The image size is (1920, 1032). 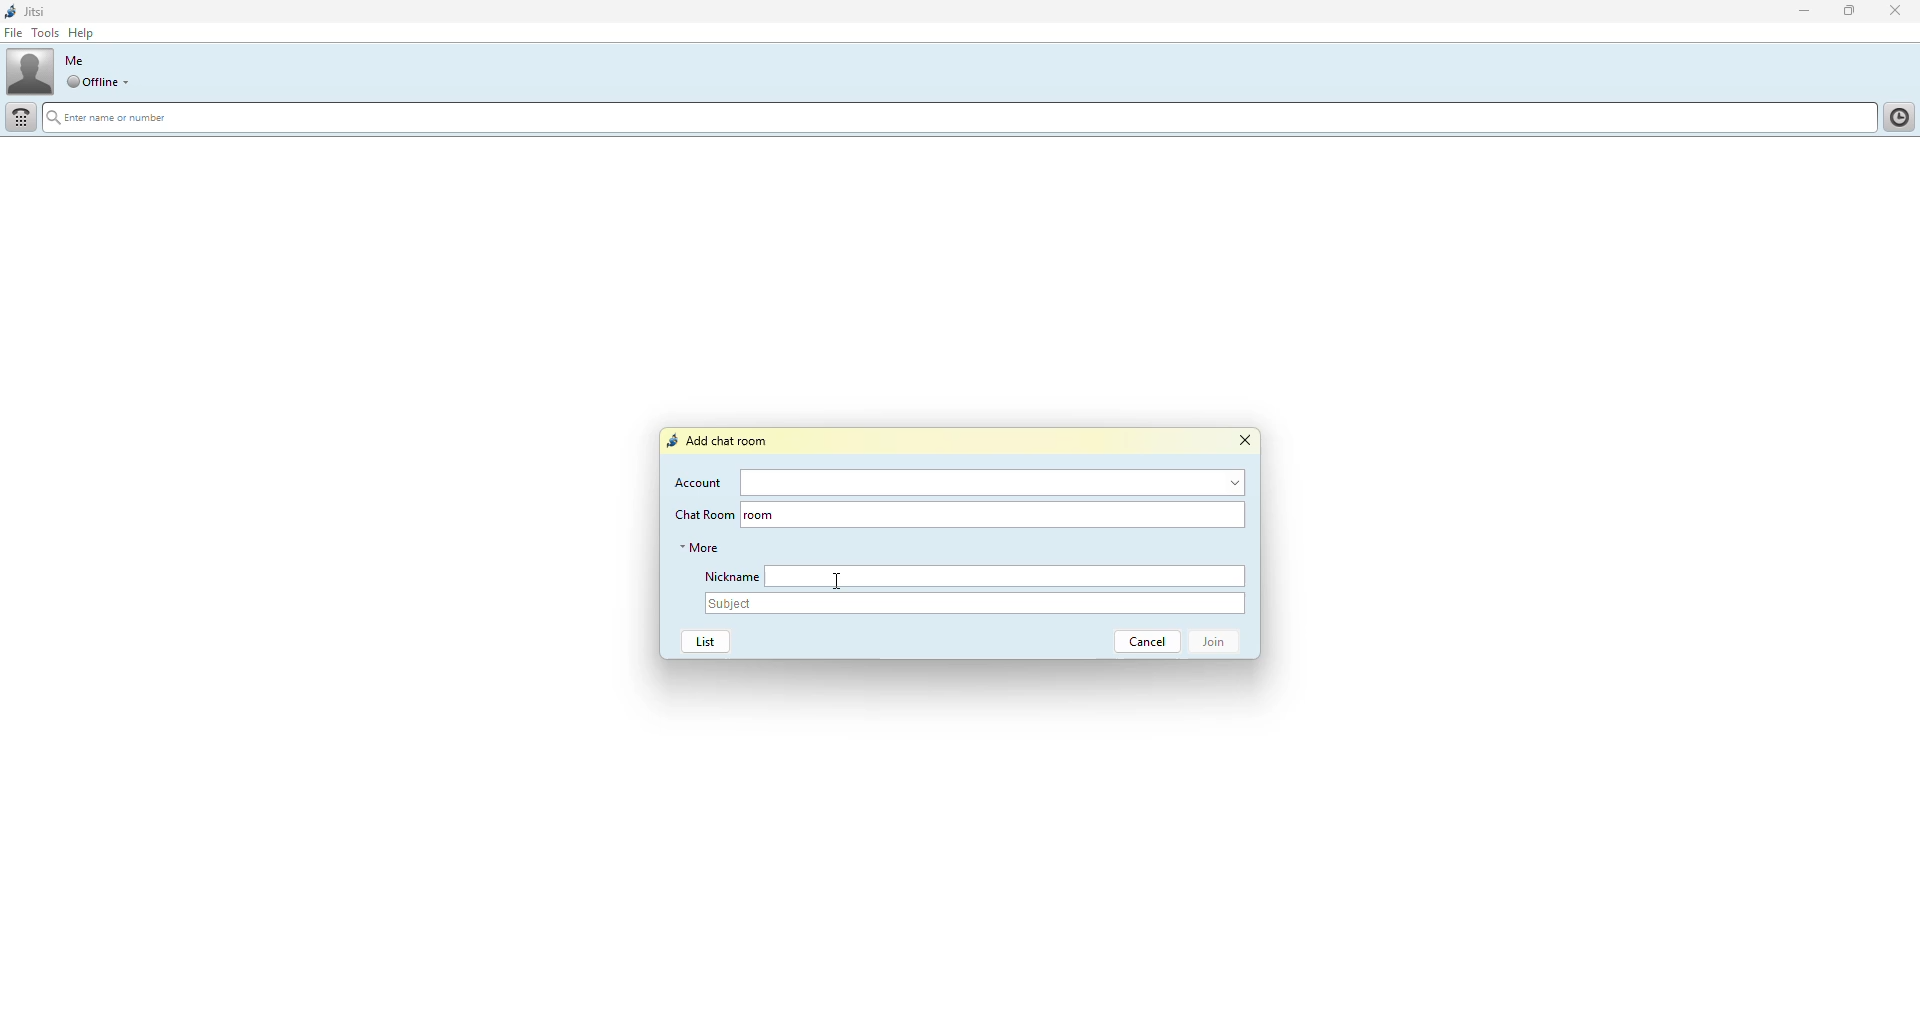 I want to click on History, so click(x=1896, y=115).